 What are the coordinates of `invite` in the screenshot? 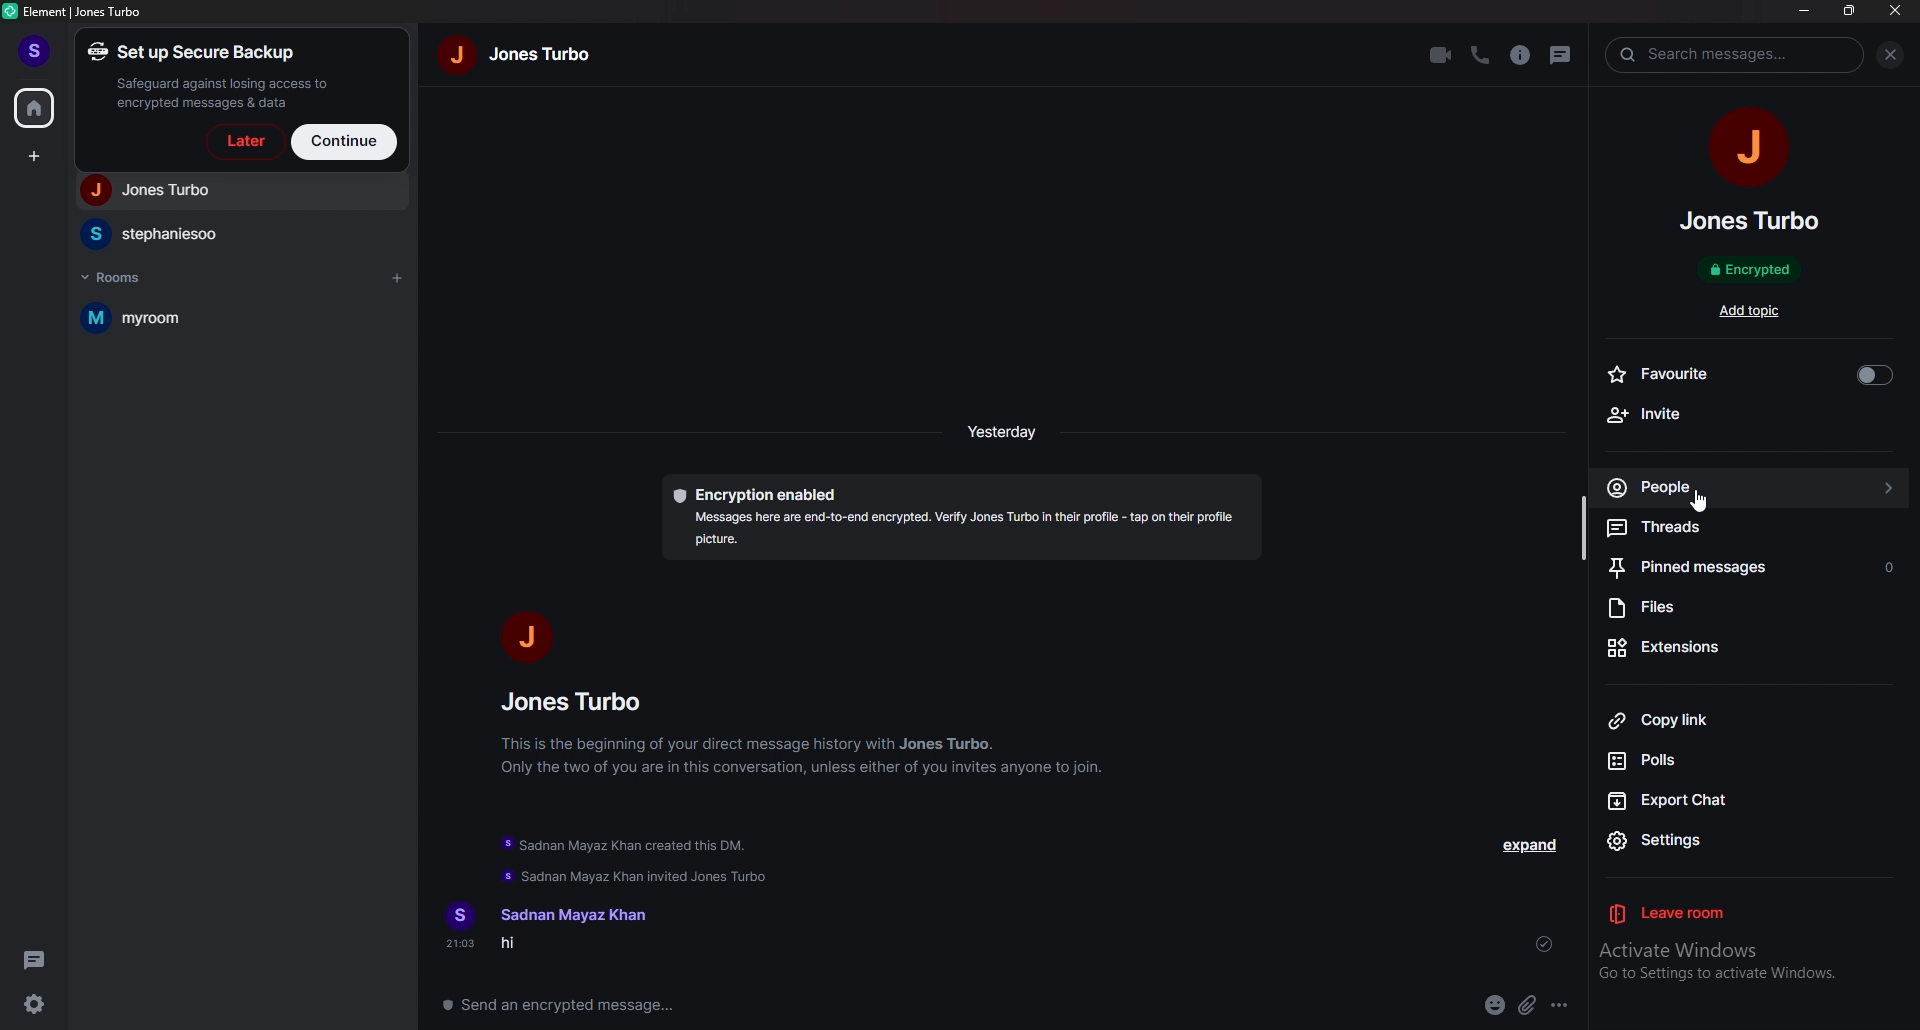 It's located at (1752, 413).